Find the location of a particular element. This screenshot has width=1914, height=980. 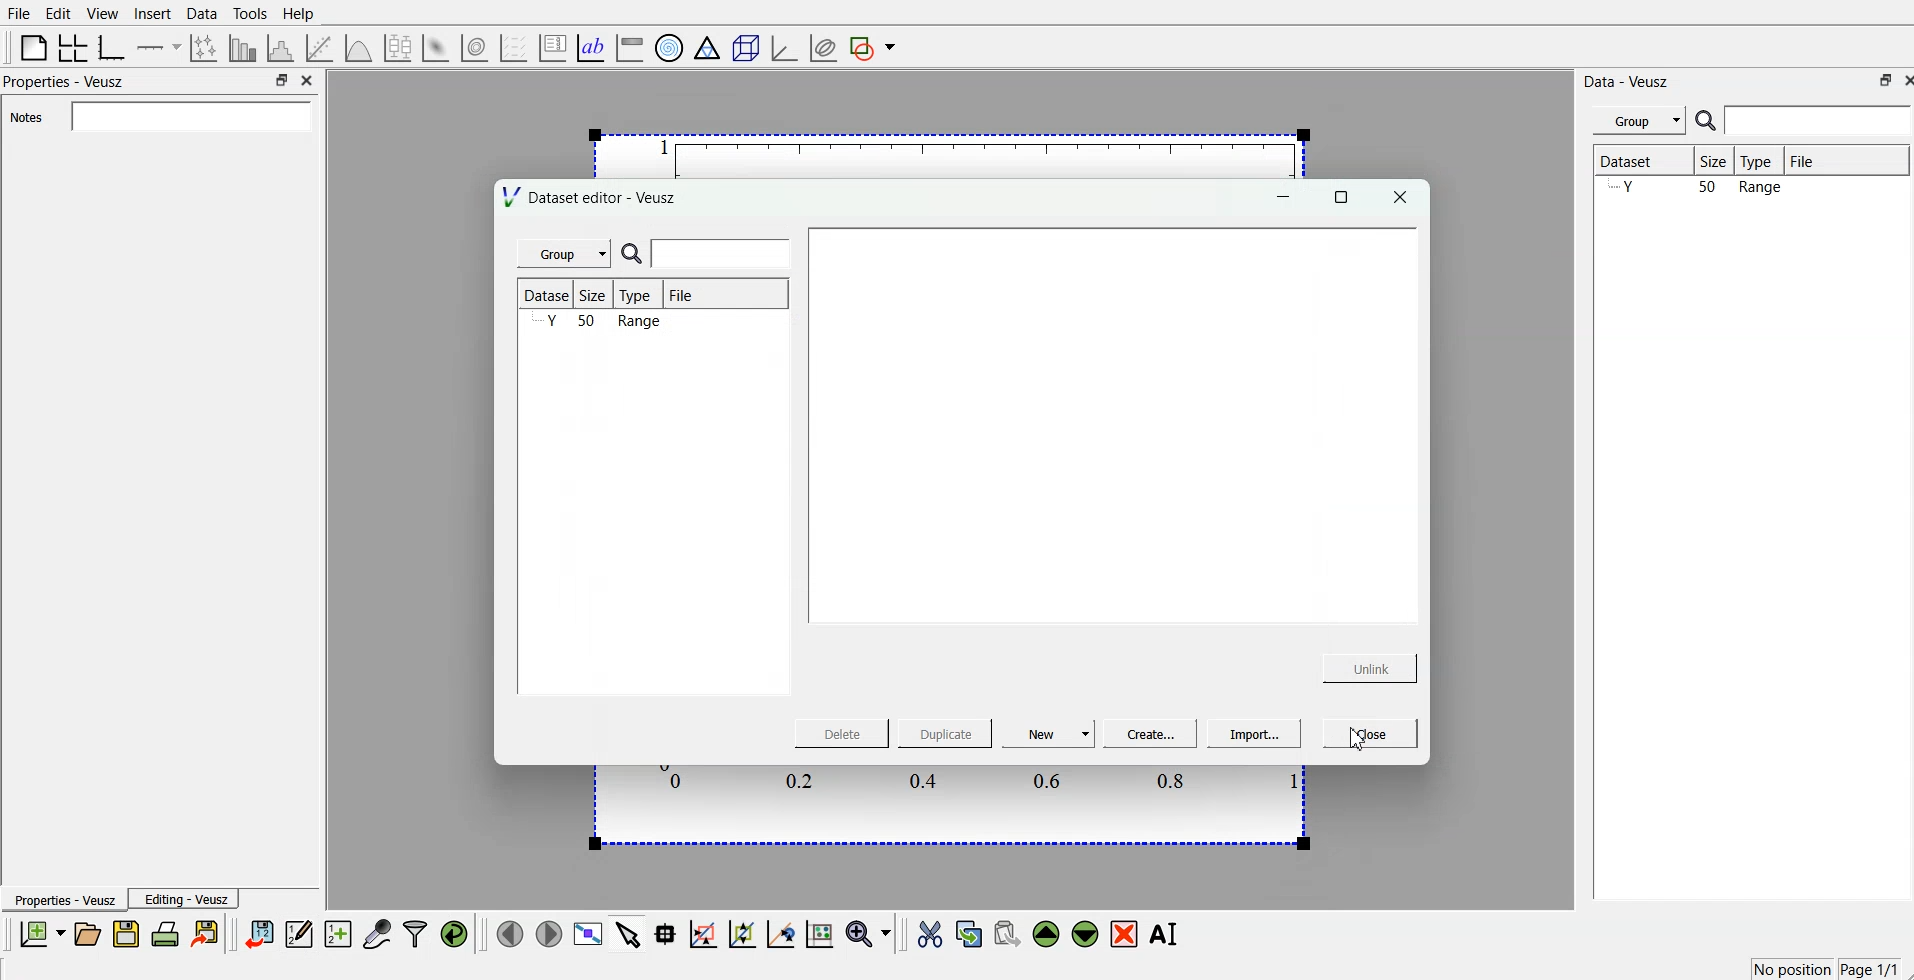

plot a function is located at coordinates (360, 45).